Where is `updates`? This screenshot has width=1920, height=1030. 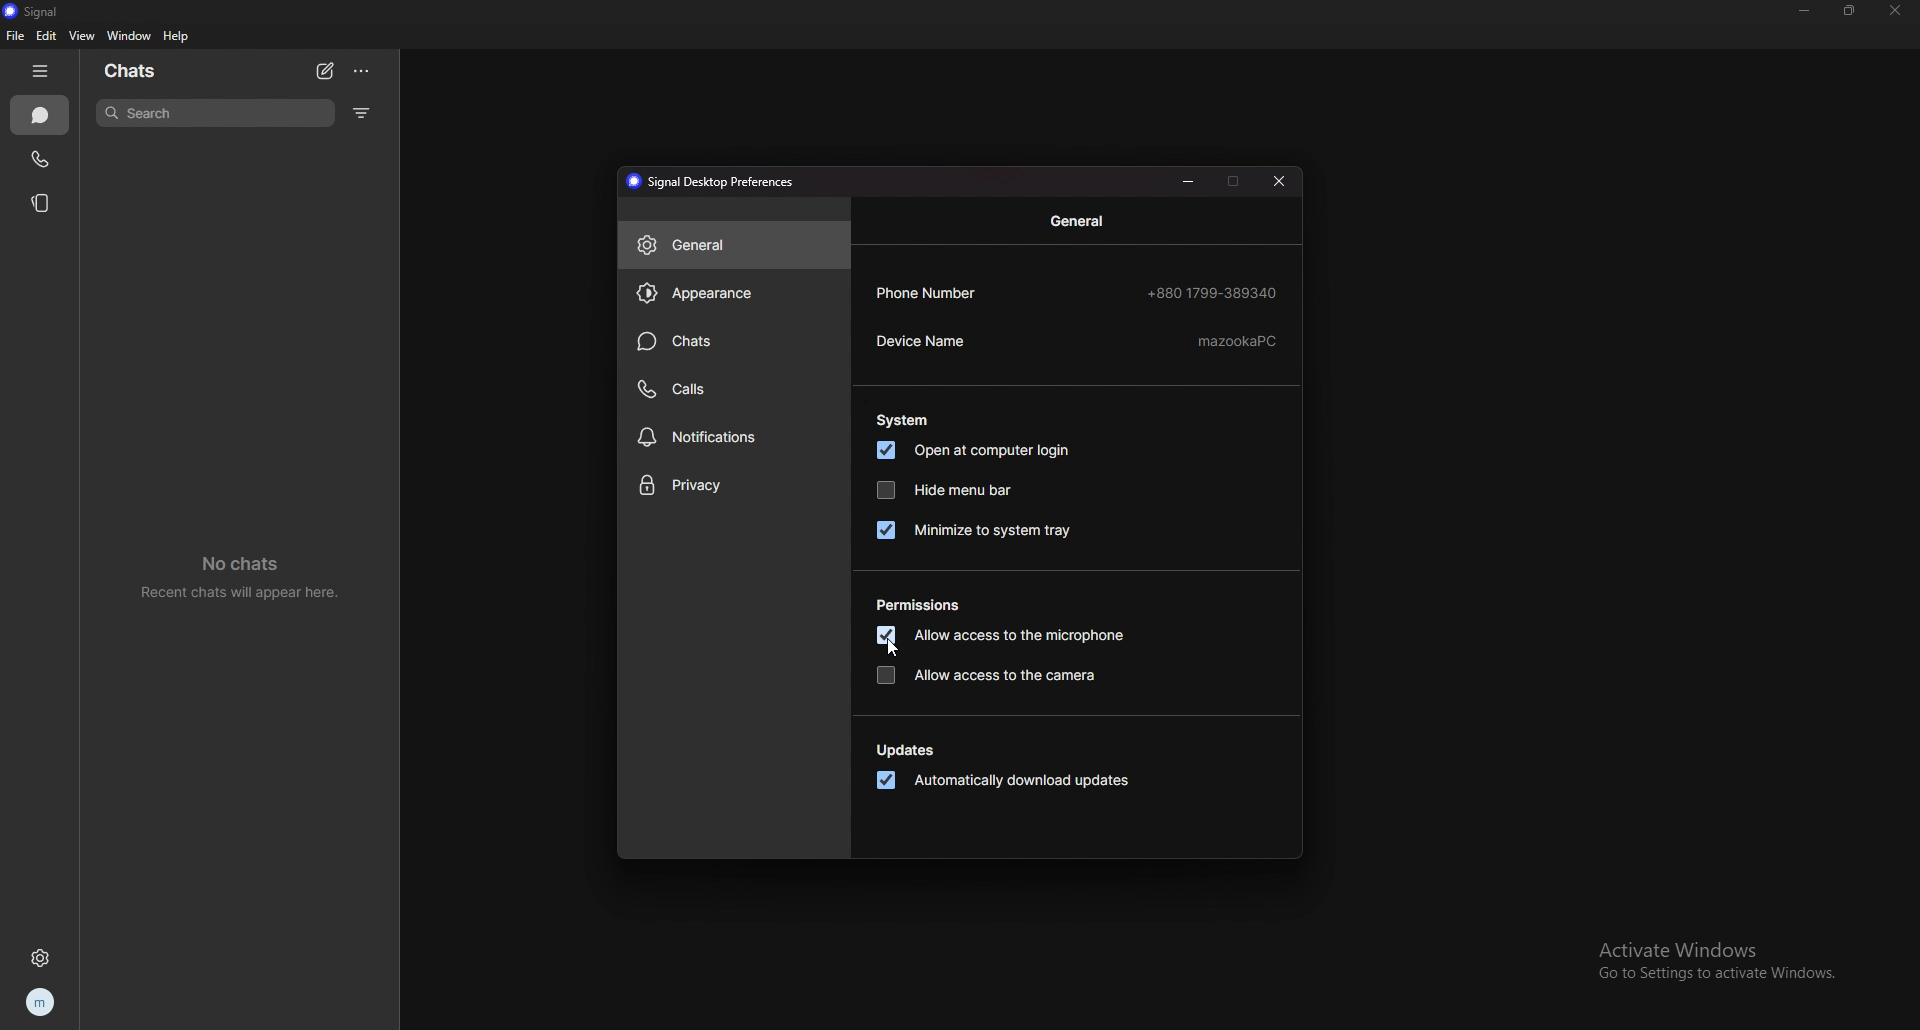
updates is located at coordinates (905, 750).